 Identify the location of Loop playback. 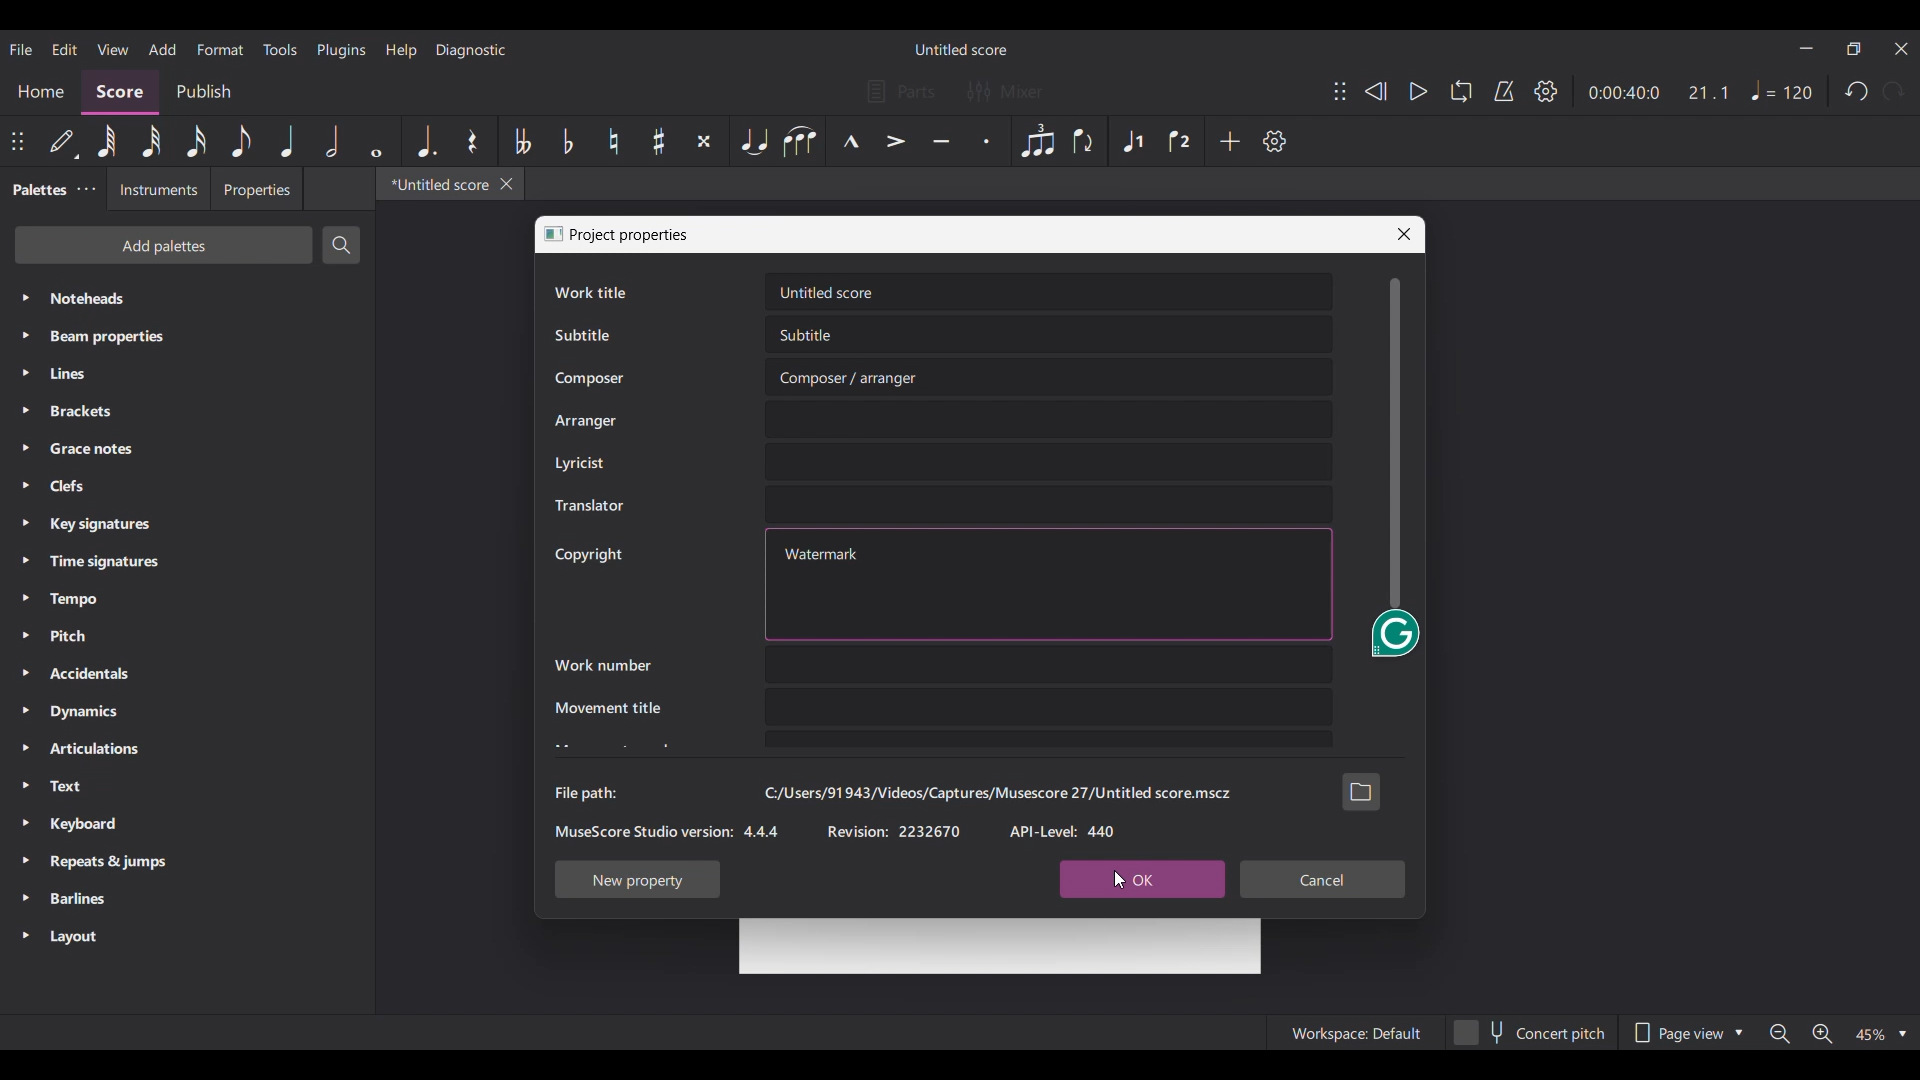
(1462, 91).